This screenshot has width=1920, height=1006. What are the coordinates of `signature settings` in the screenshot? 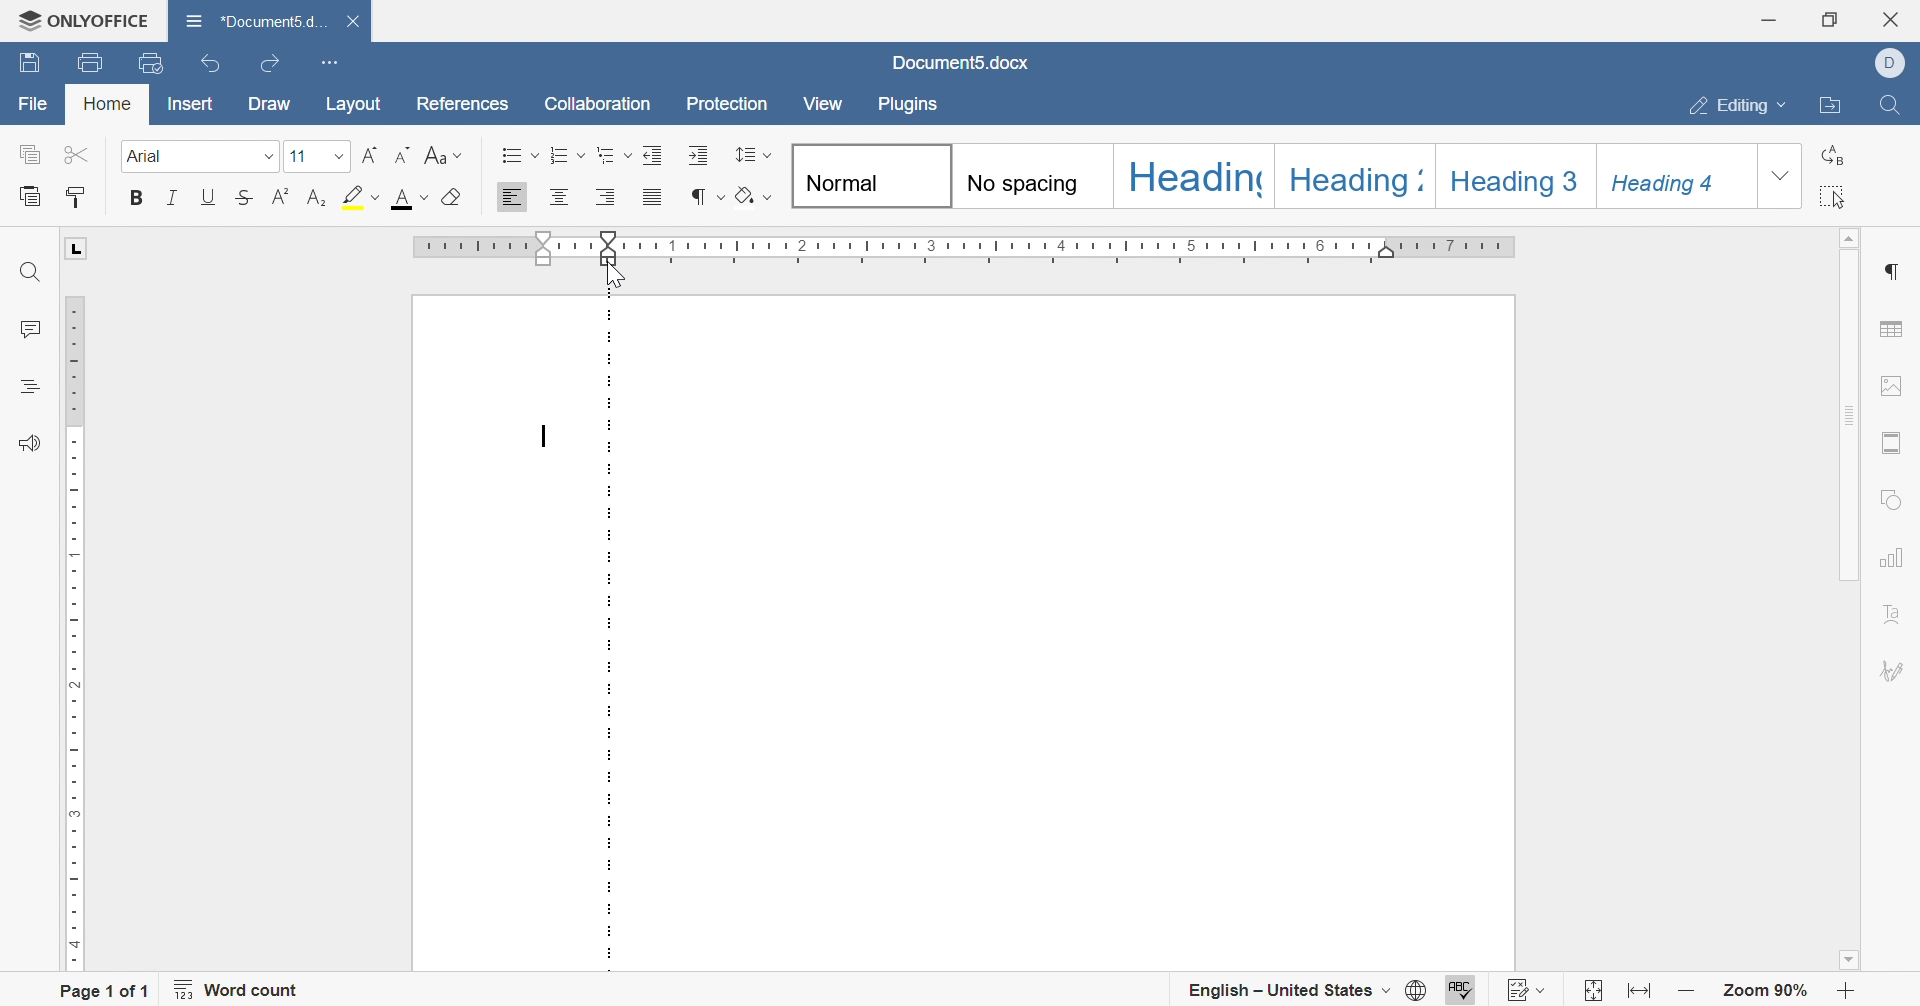 It's located at (1895, 670).